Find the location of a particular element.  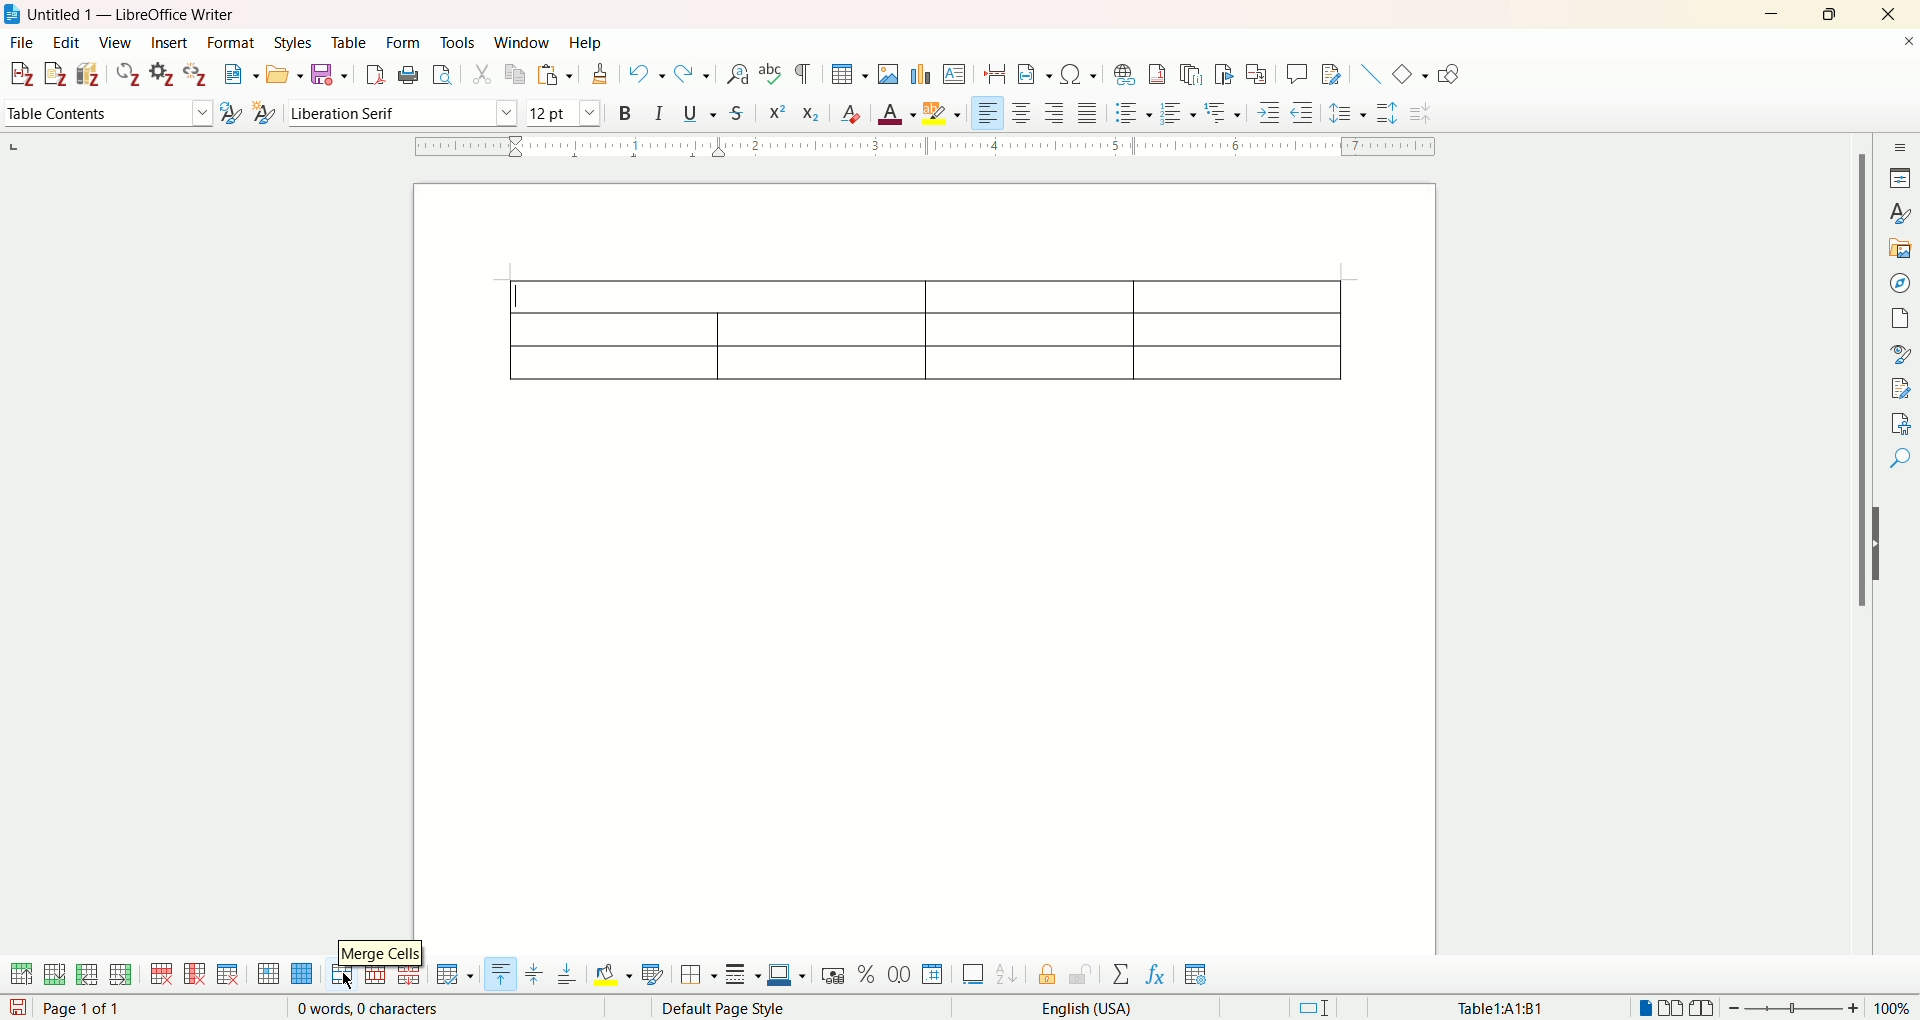

format as currency is located at coordinates (832, 978).